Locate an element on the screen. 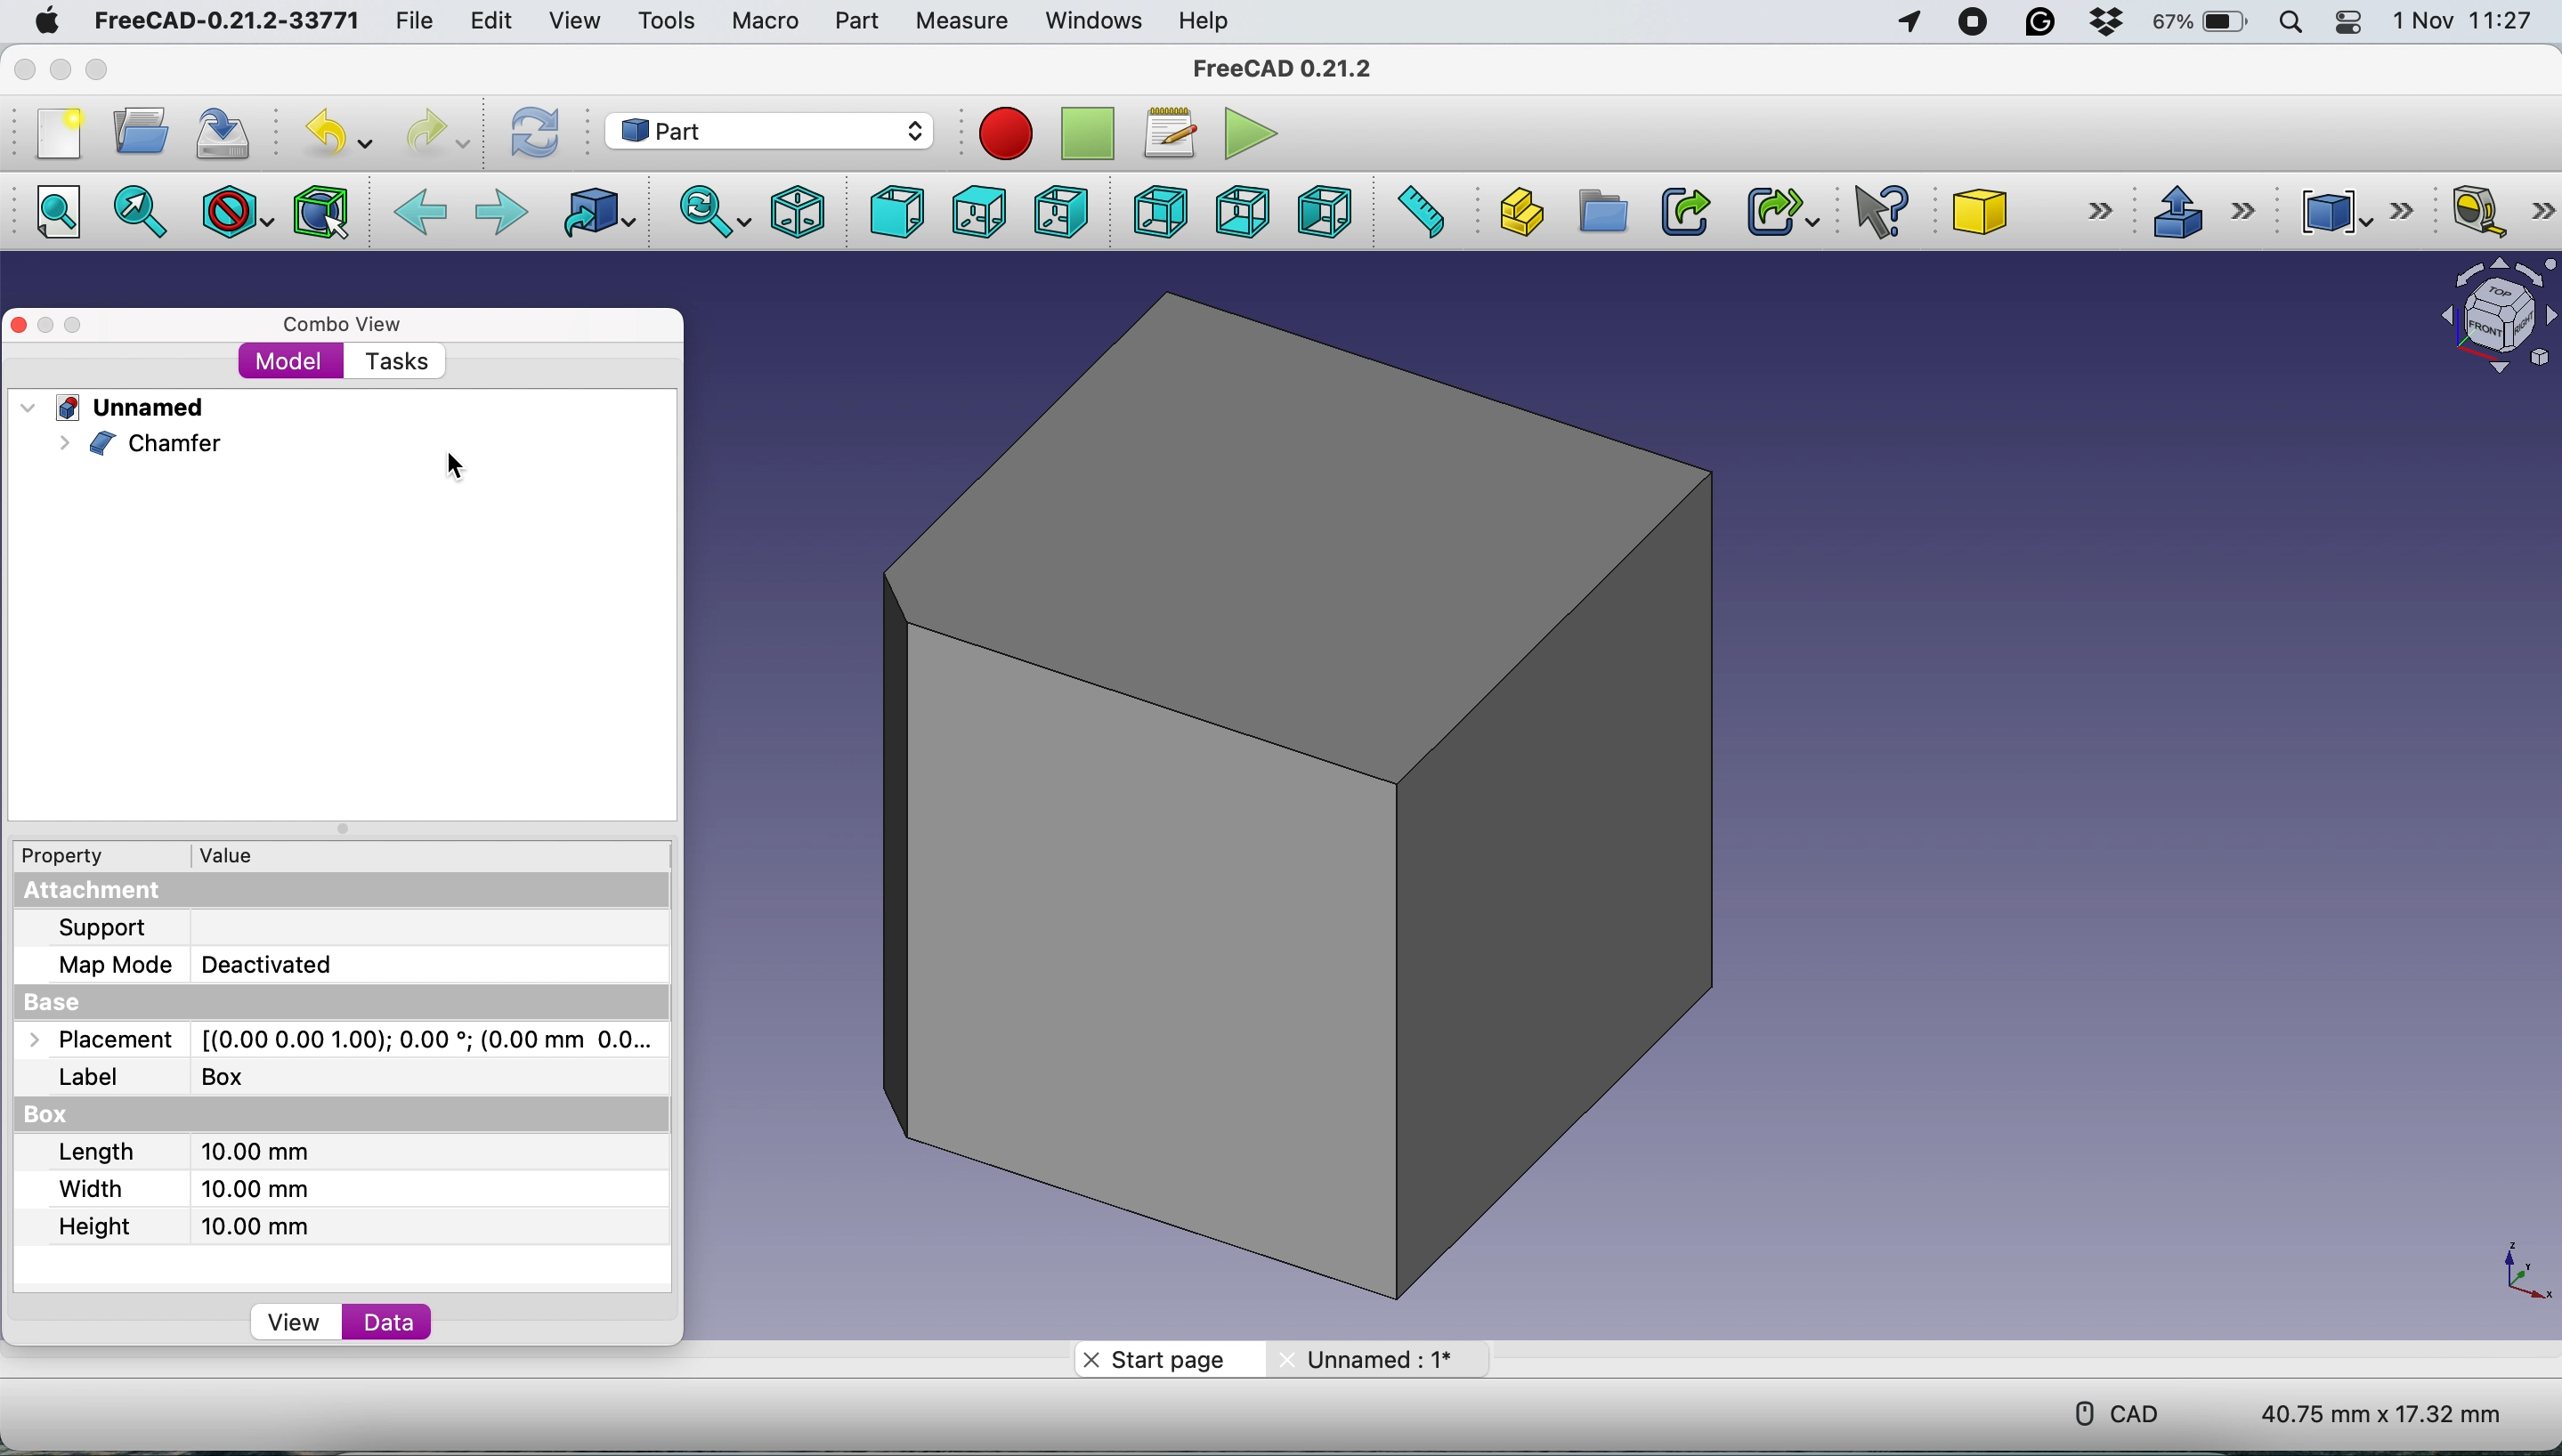 The height and width of the screenshot is (1456, 2562). label  is located at coordinates (145, 1074).